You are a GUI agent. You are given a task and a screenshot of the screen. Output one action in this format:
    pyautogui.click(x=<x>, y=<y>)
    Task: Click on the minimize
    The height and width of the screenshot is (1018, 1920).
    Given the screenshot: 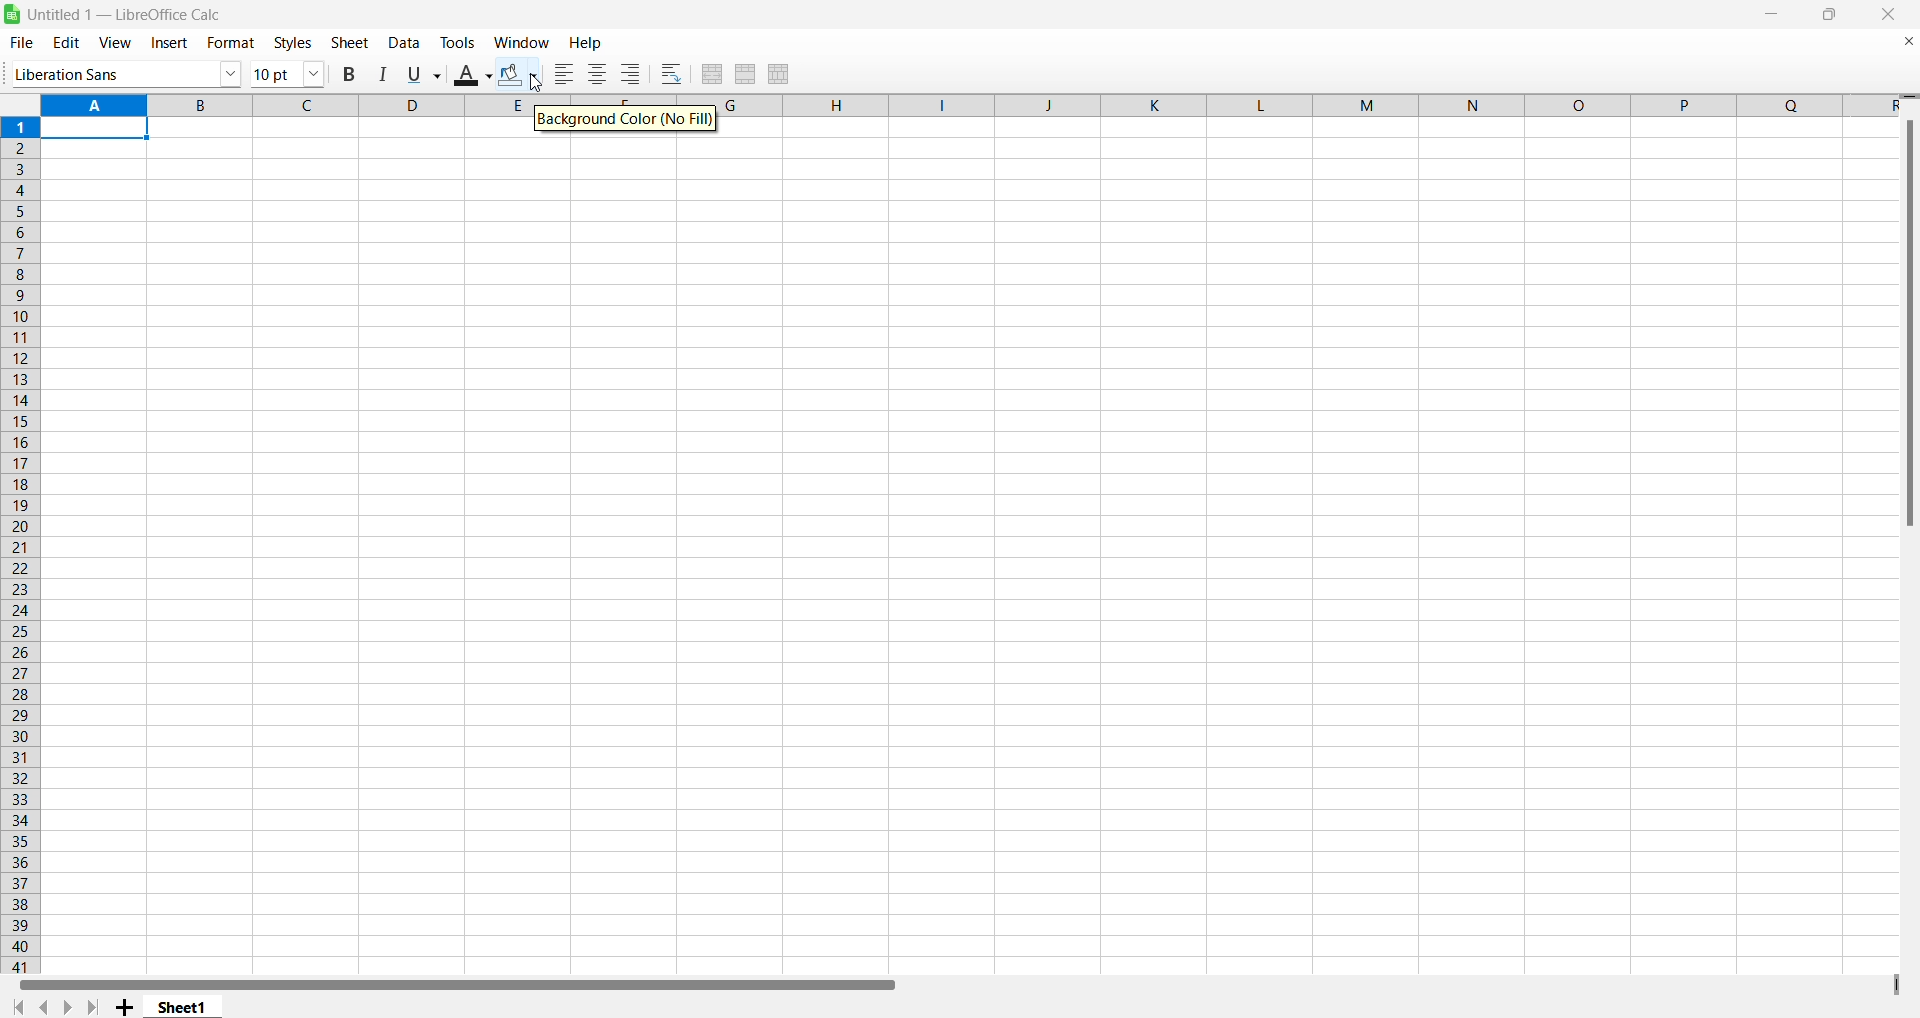 What is the action you would take?
    pyautogui.click(x=1775, y=18)
    